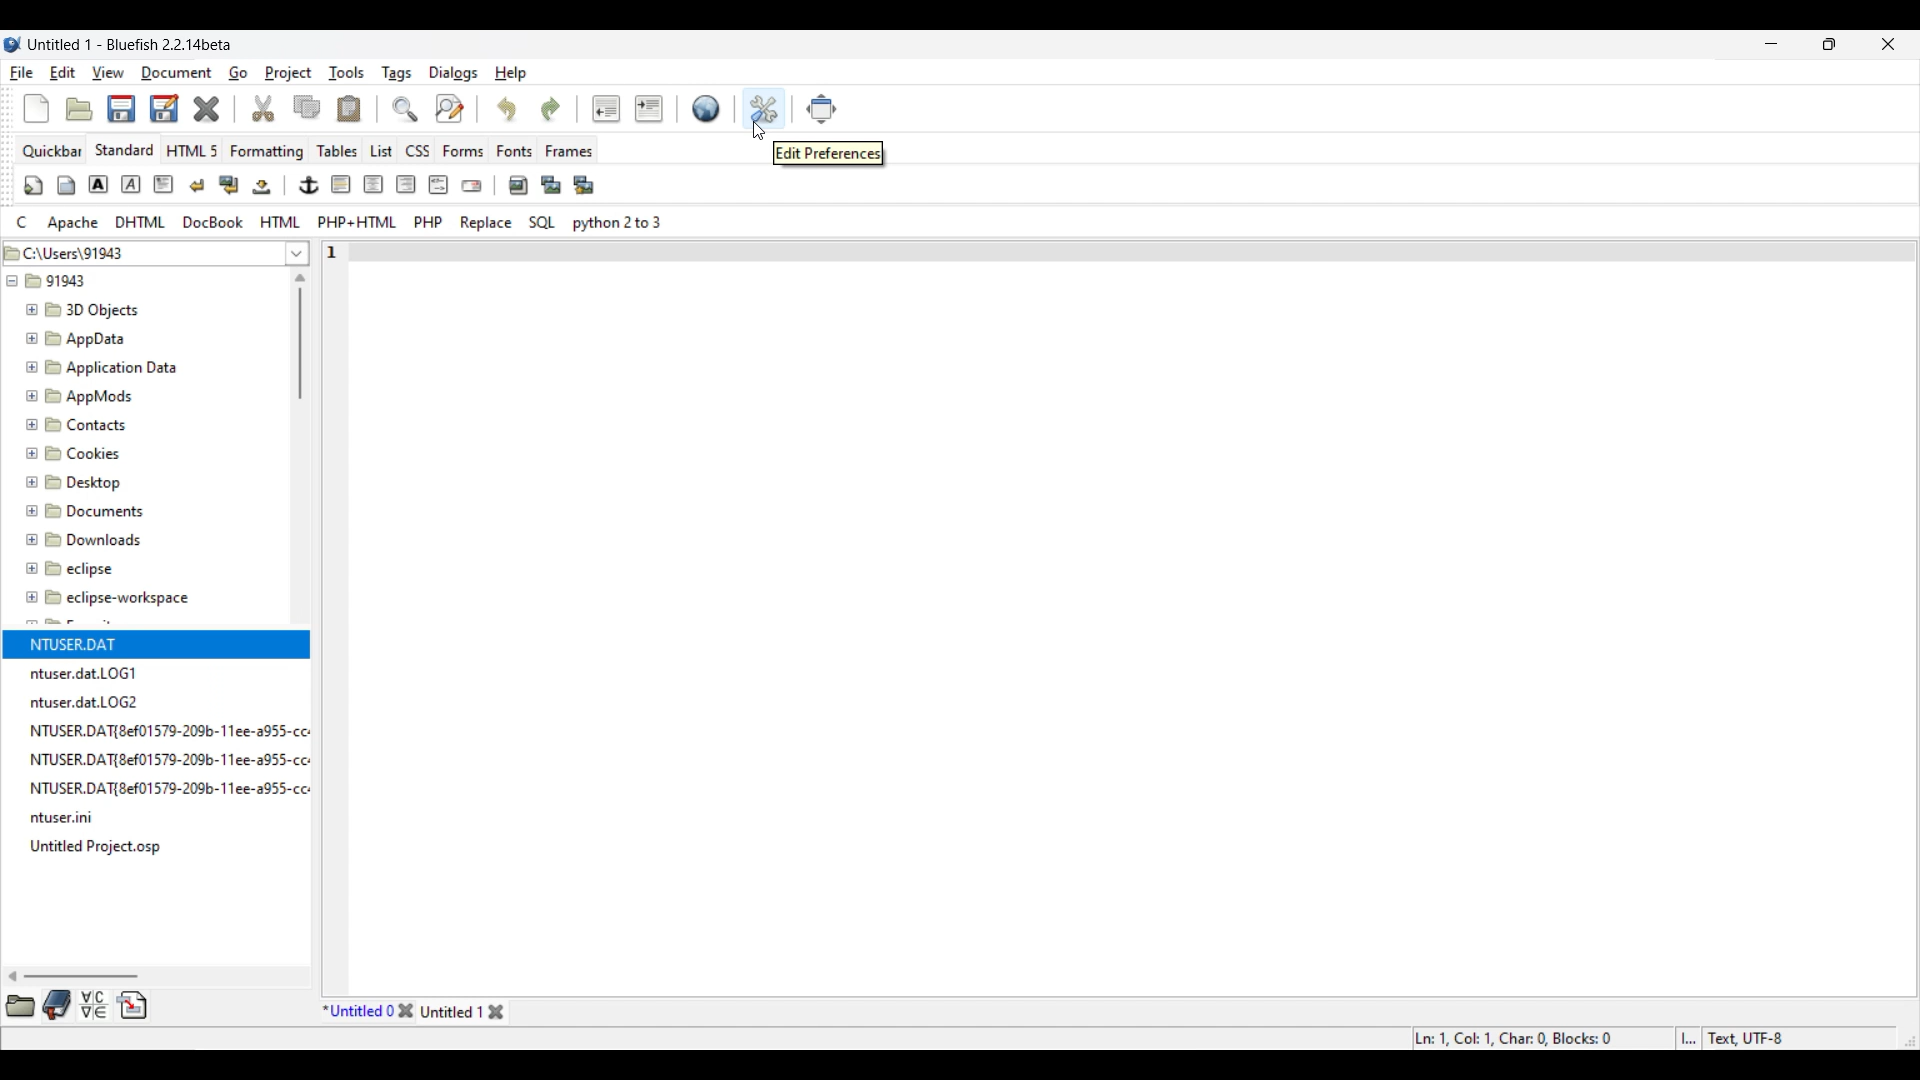 This screenshot has height=1080, width=1920. Describe the element at coordinates (79, 109) in the screenshot. I see `Open` at that location.